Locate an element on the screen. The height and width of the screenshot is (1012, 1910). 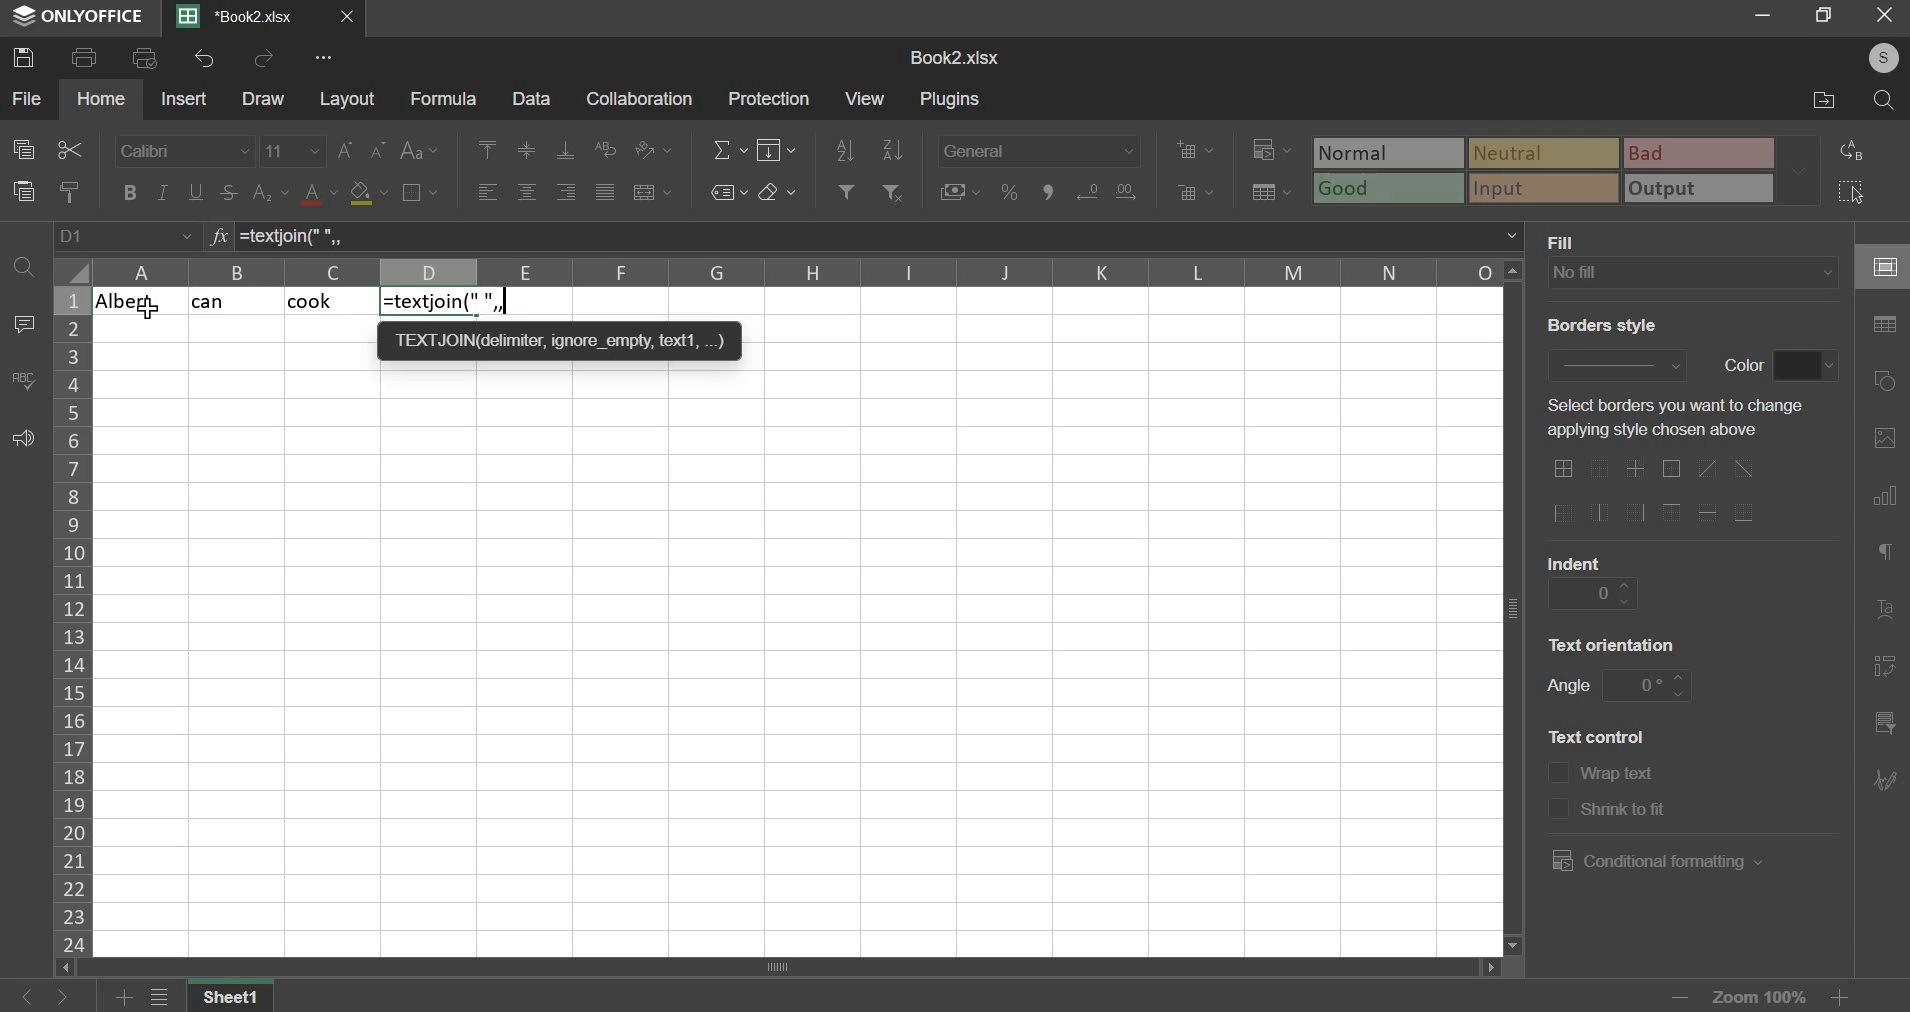
redo is located at coordinates (266, 59).